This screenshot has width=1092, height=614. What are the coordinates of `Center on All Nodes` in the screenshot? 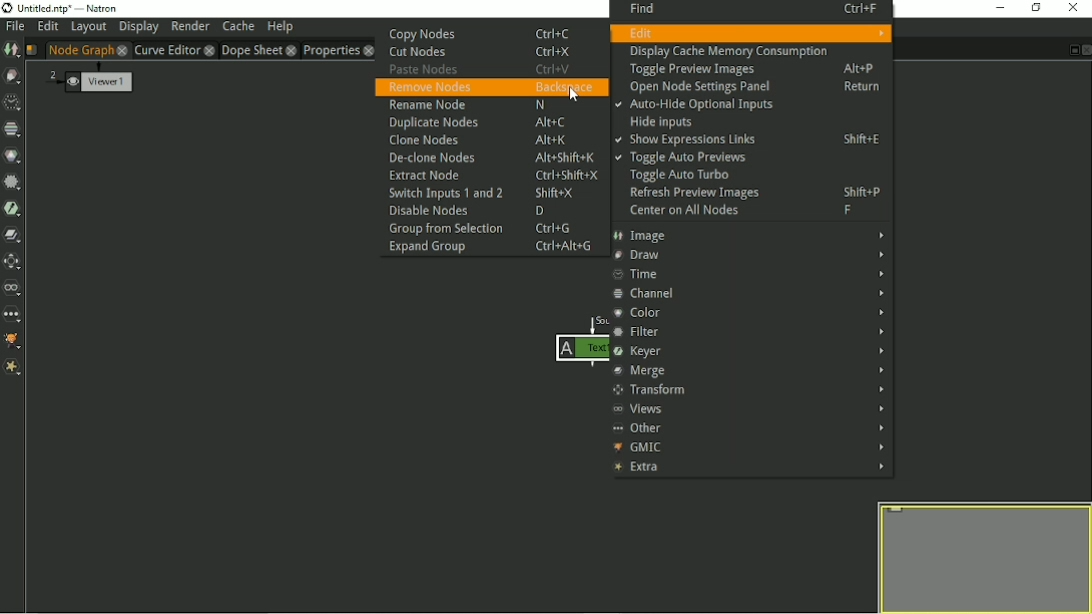 It's located at (741, 211).